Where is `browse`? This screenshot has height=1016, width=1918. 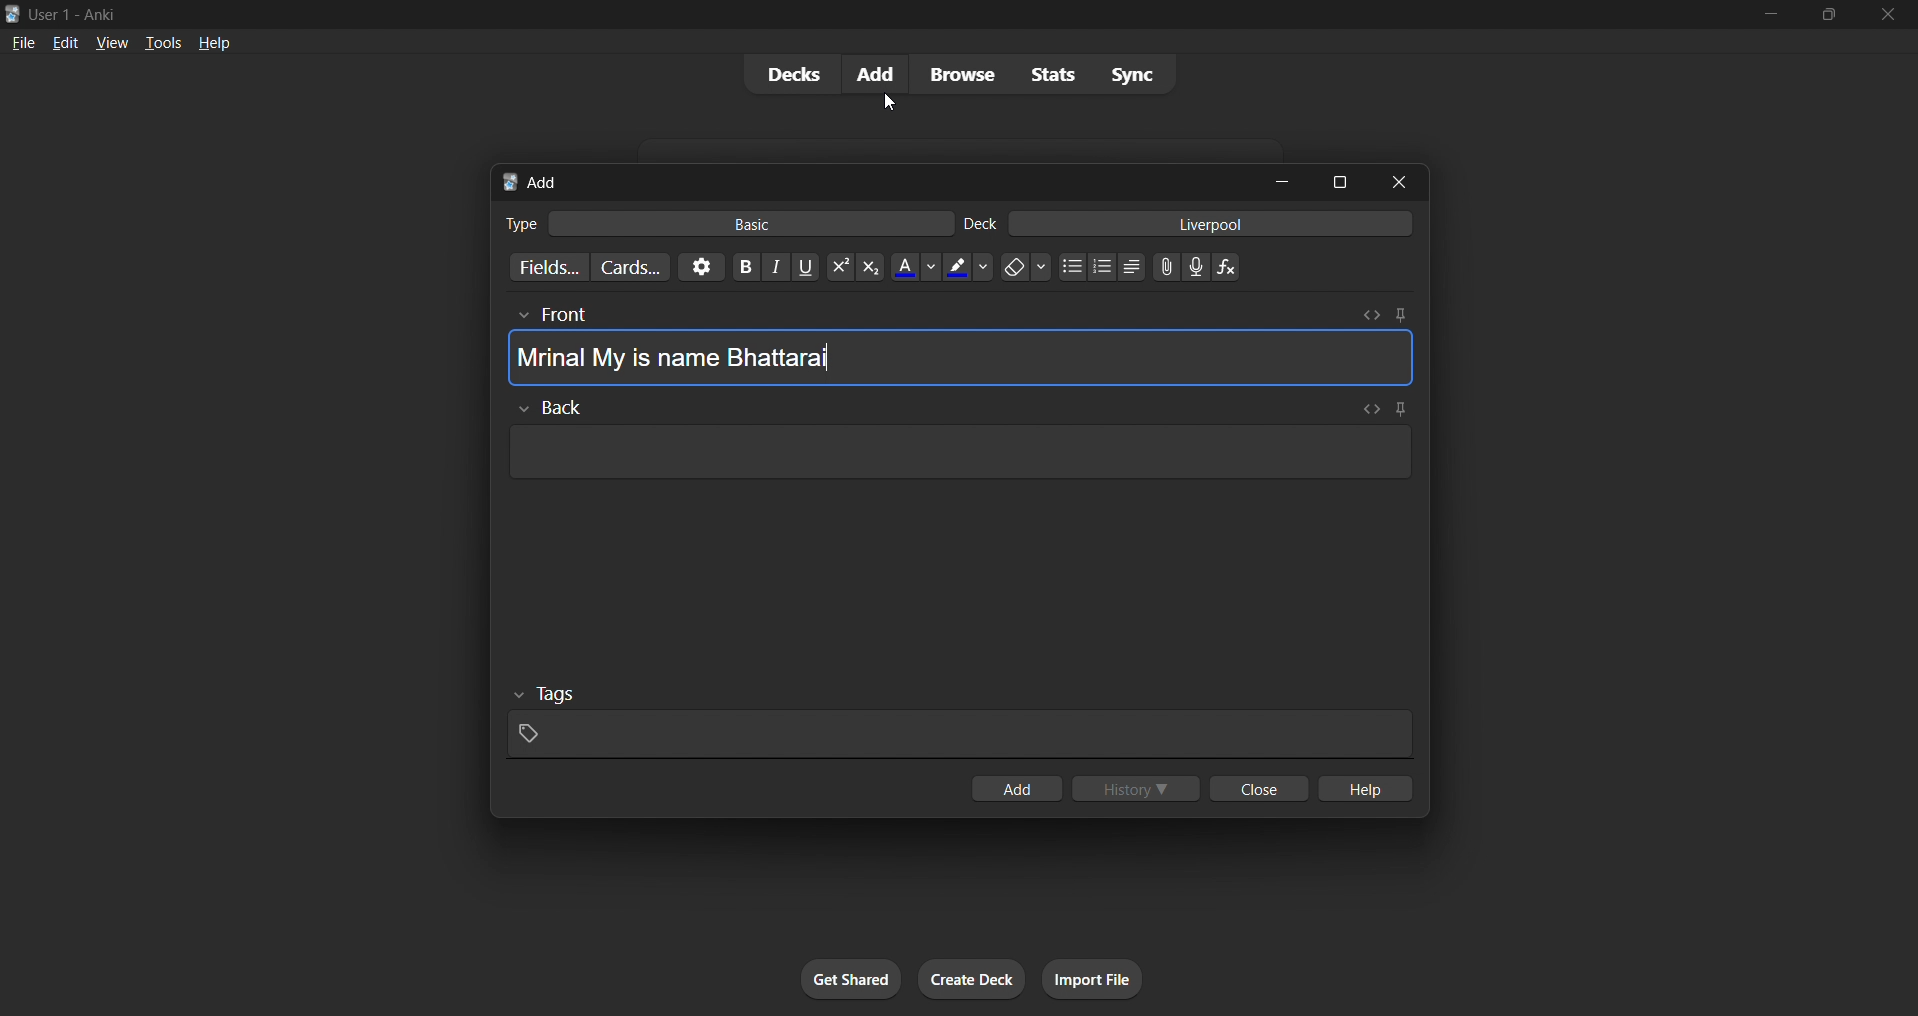 browse is located at coordinates (954, 73).